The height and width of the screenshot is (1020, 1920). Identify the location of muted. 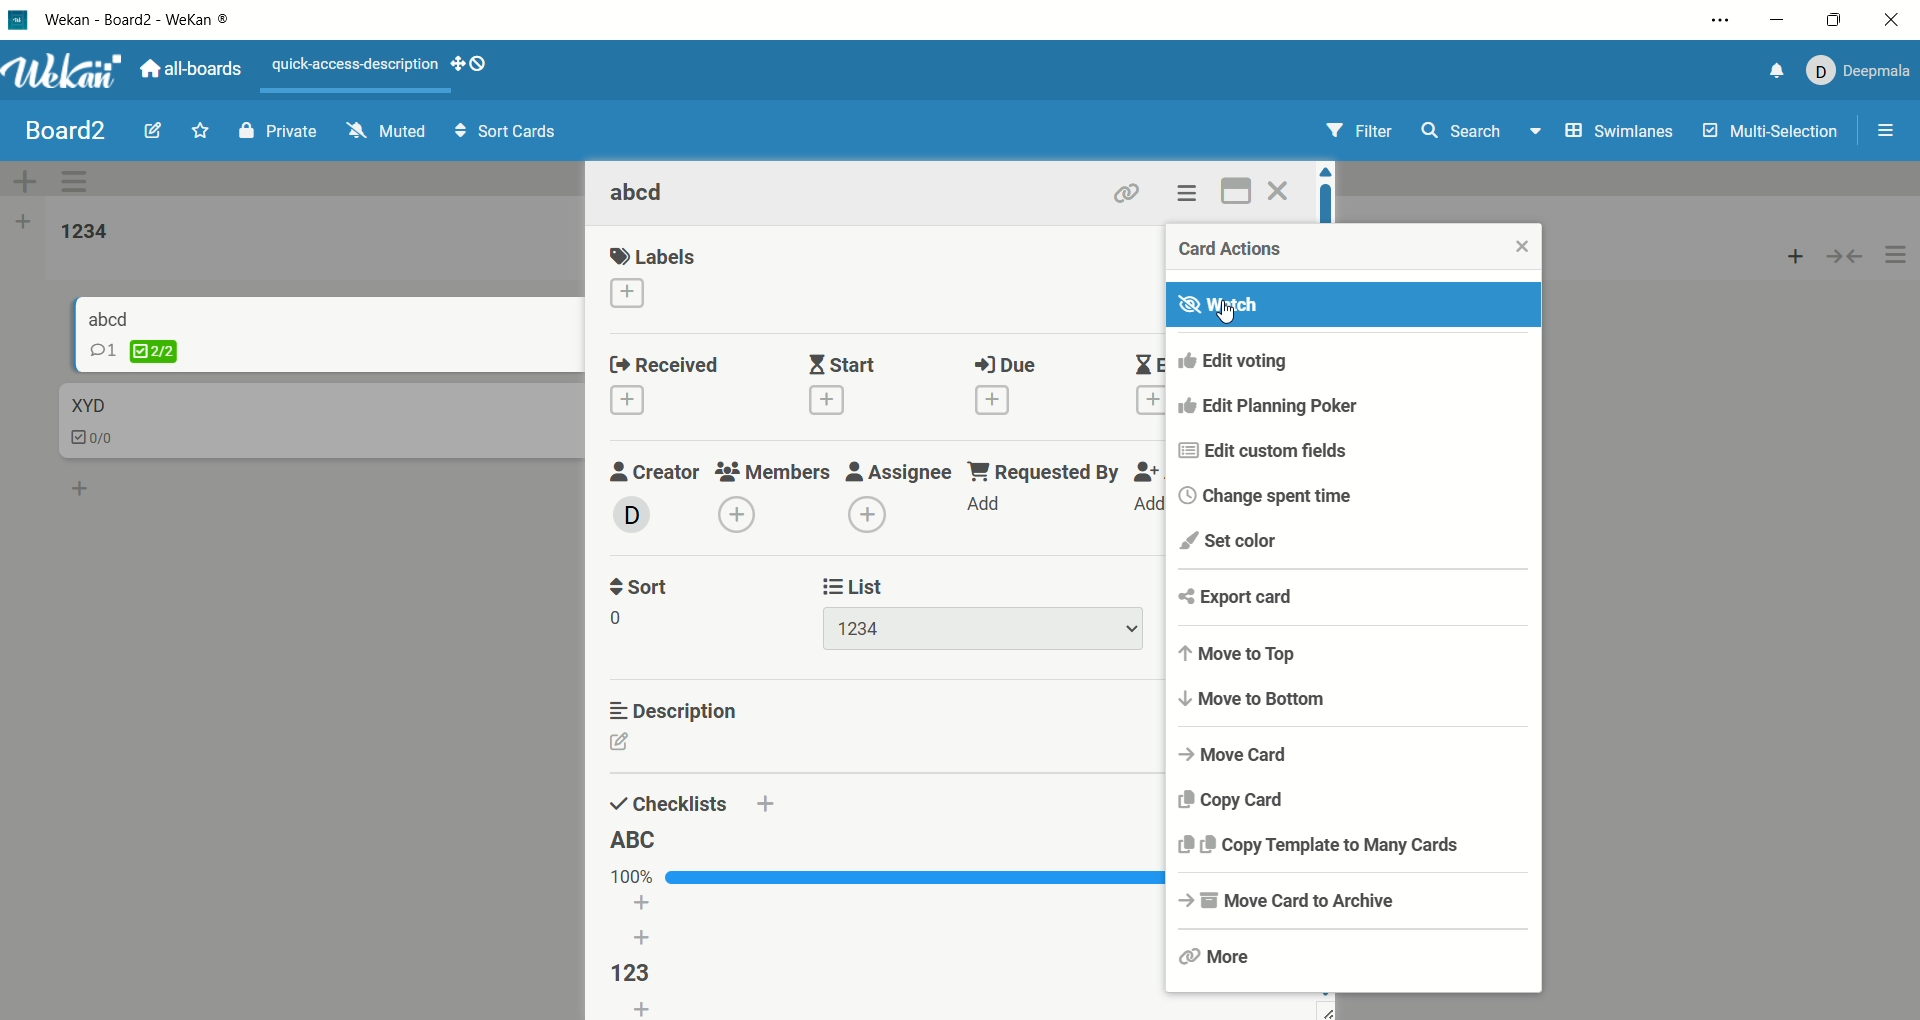
(377, 132).